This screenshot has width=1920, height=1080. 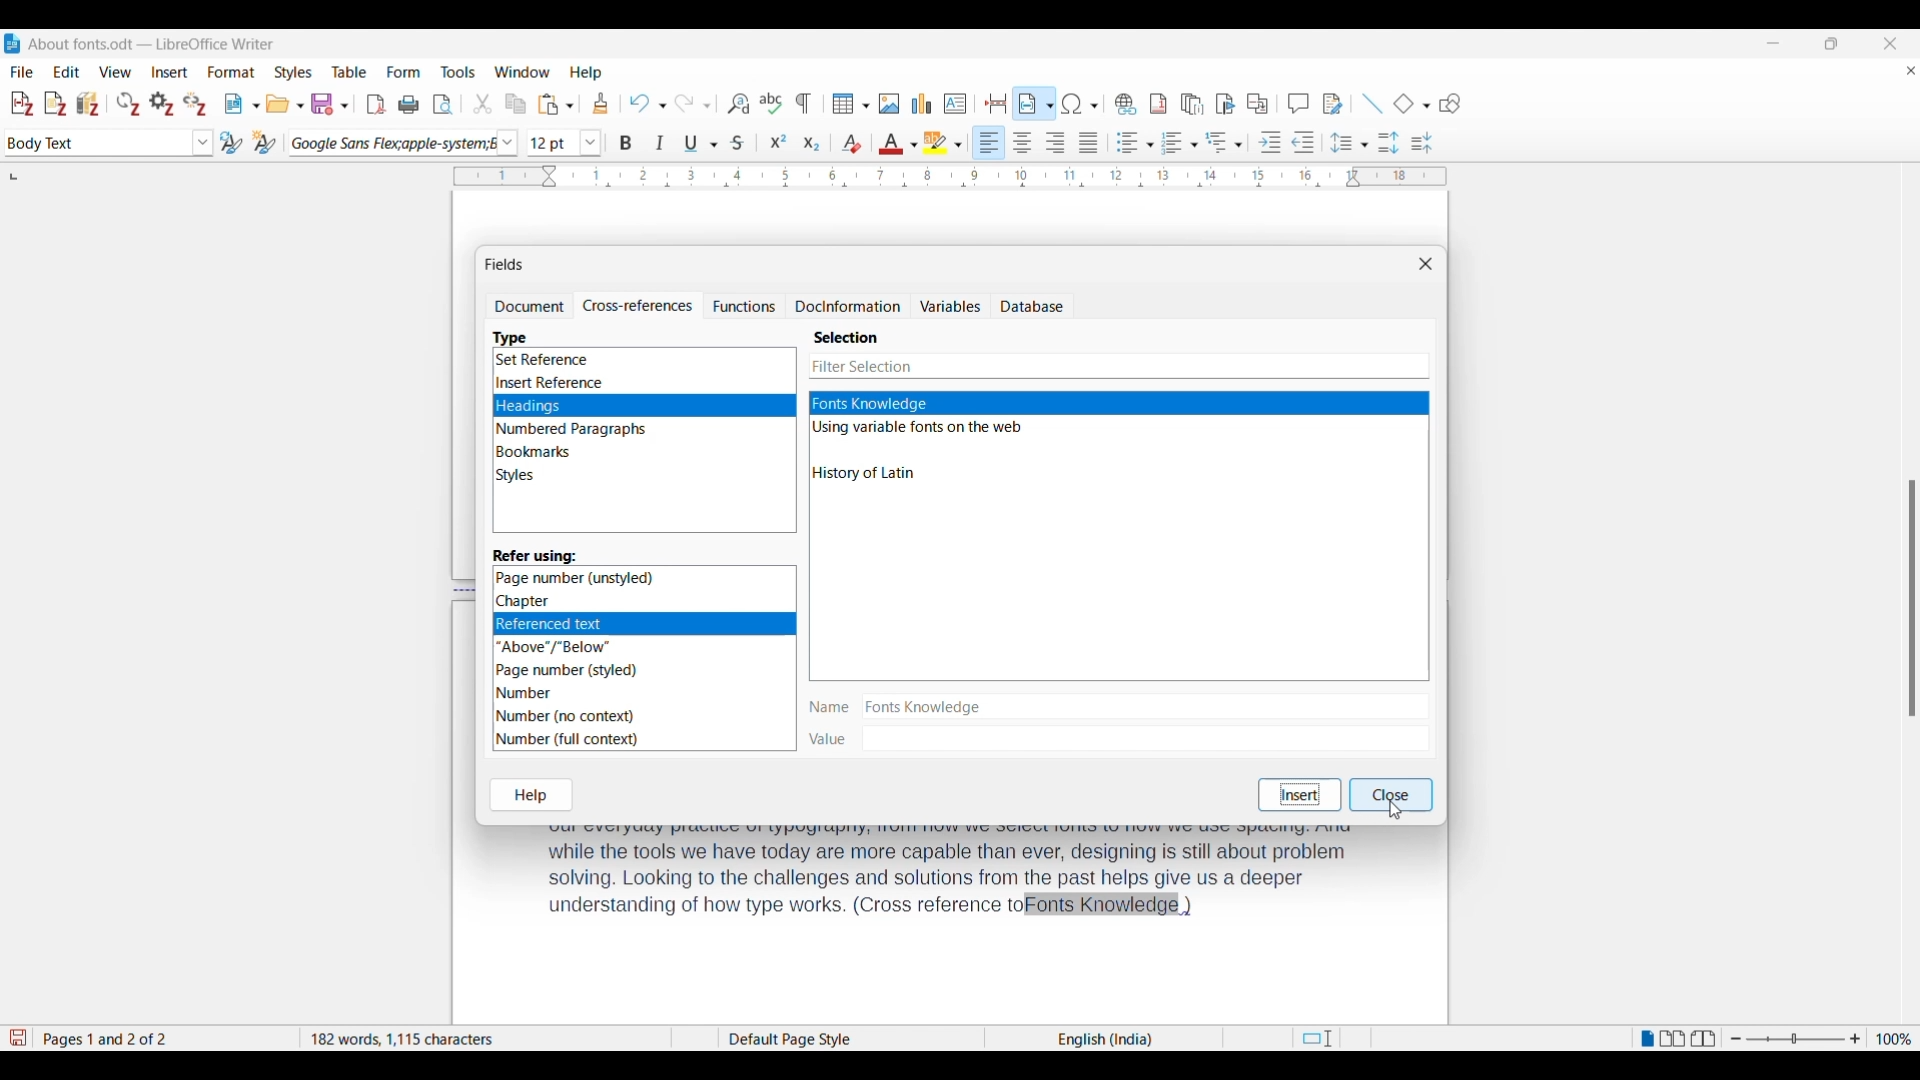 I want to click on Insert page break, so click(x=997, y=103).